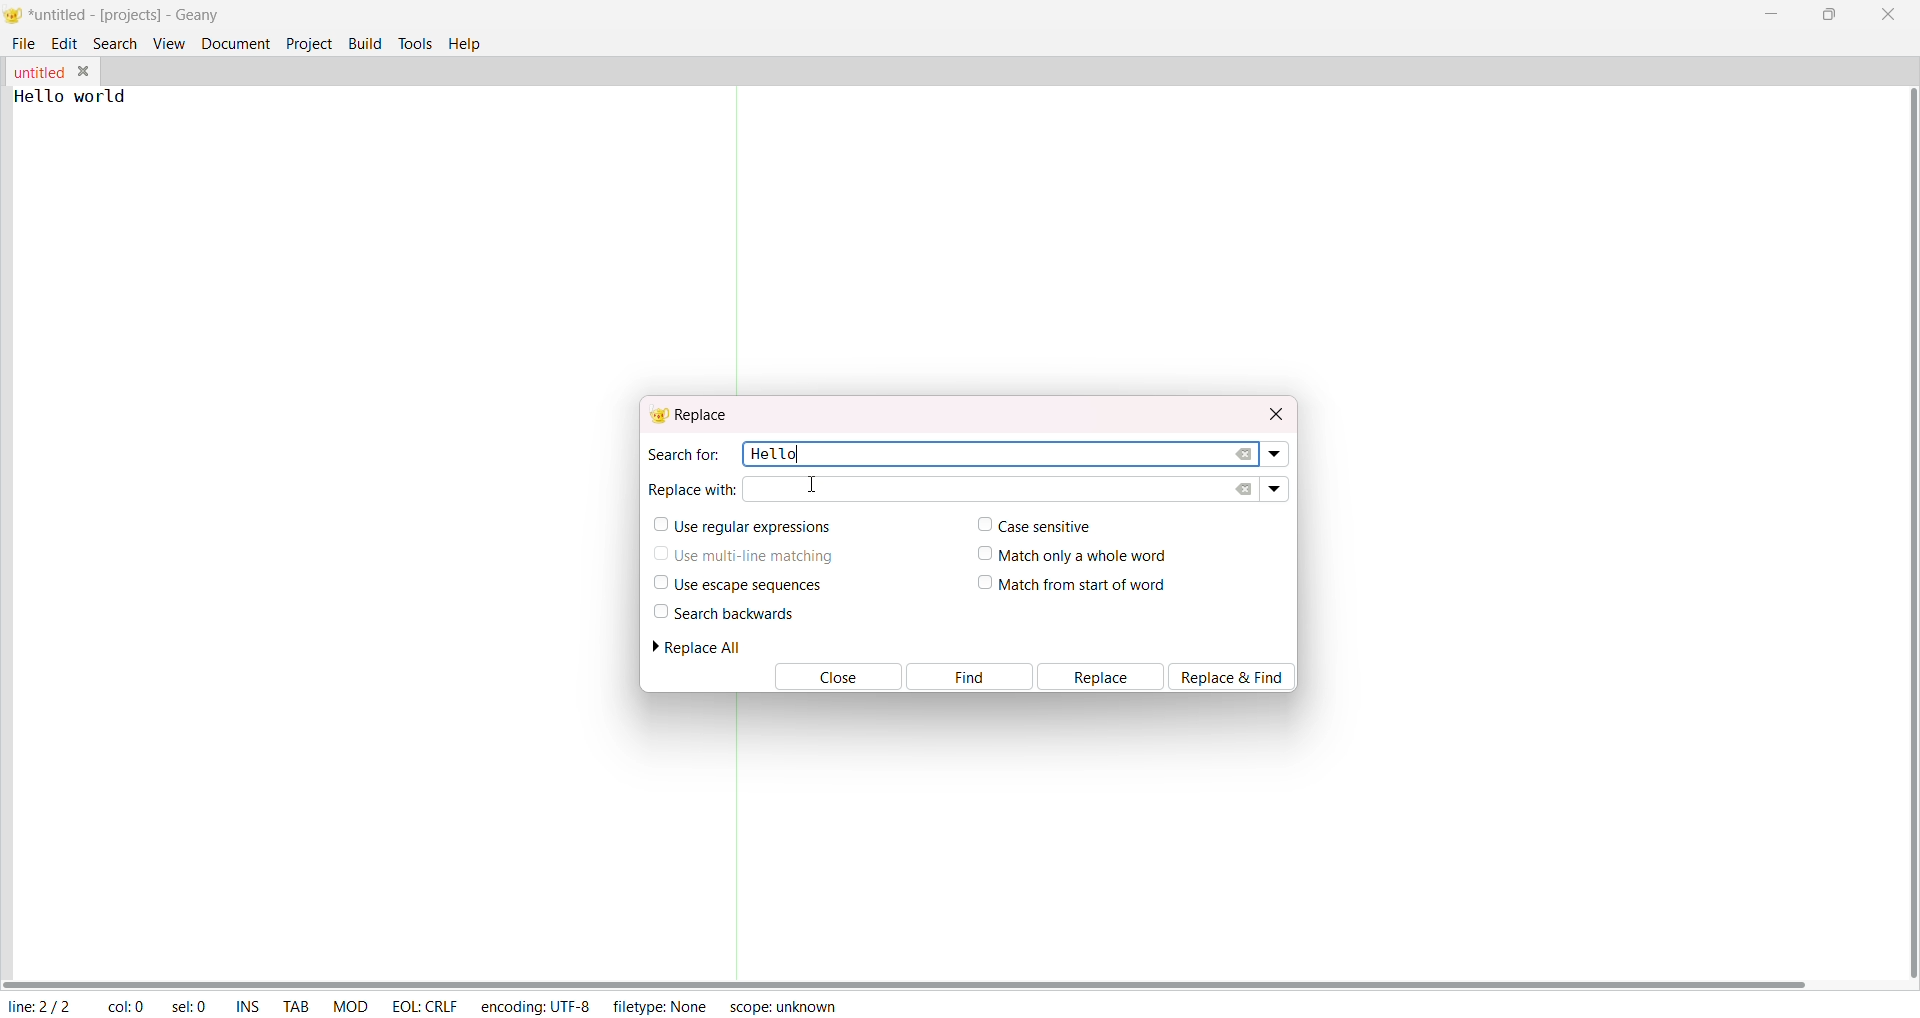 The image size is (1920, 1018). Describe the element at coordinates (740, 241) in the screenshot. I see `Separator` at that location.